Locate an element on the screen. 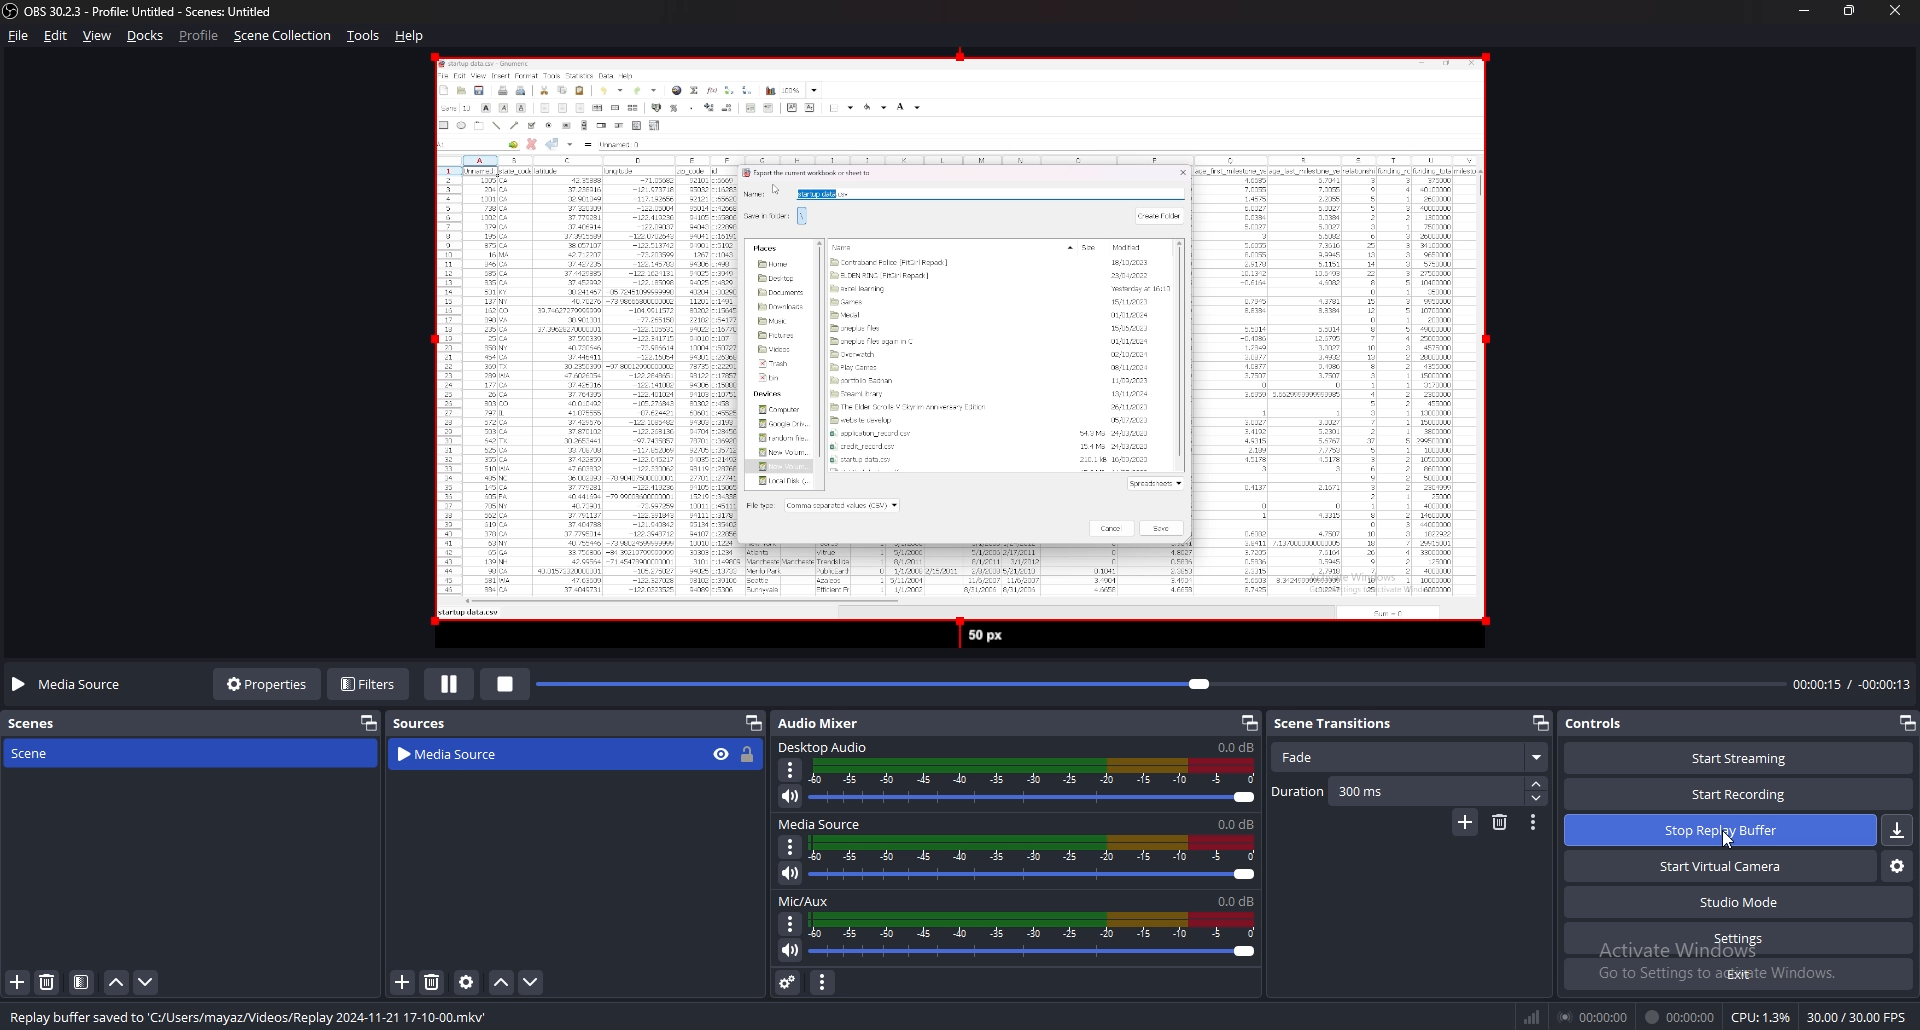 The image size is (1920, 1030). media is located at coordinates (950, 353).